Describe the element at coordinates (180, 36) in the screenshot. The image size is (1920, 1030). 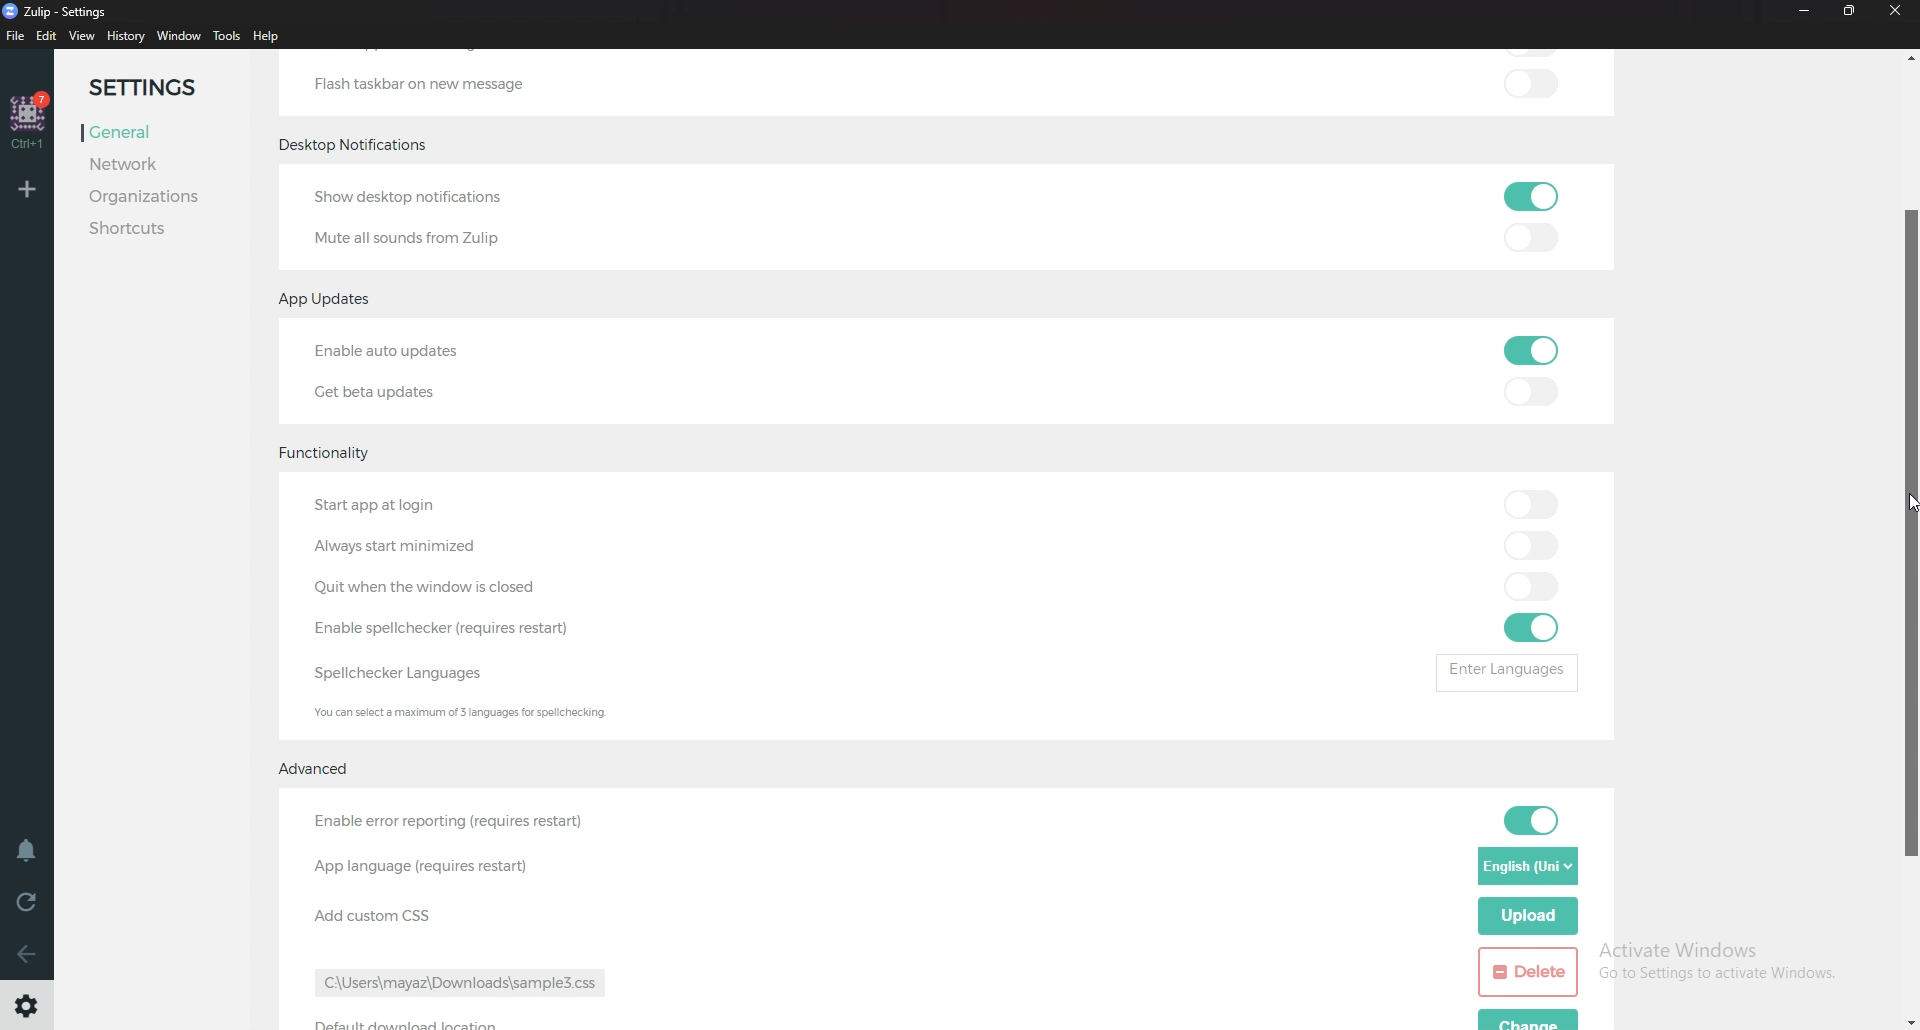
I see `Window` at that location.